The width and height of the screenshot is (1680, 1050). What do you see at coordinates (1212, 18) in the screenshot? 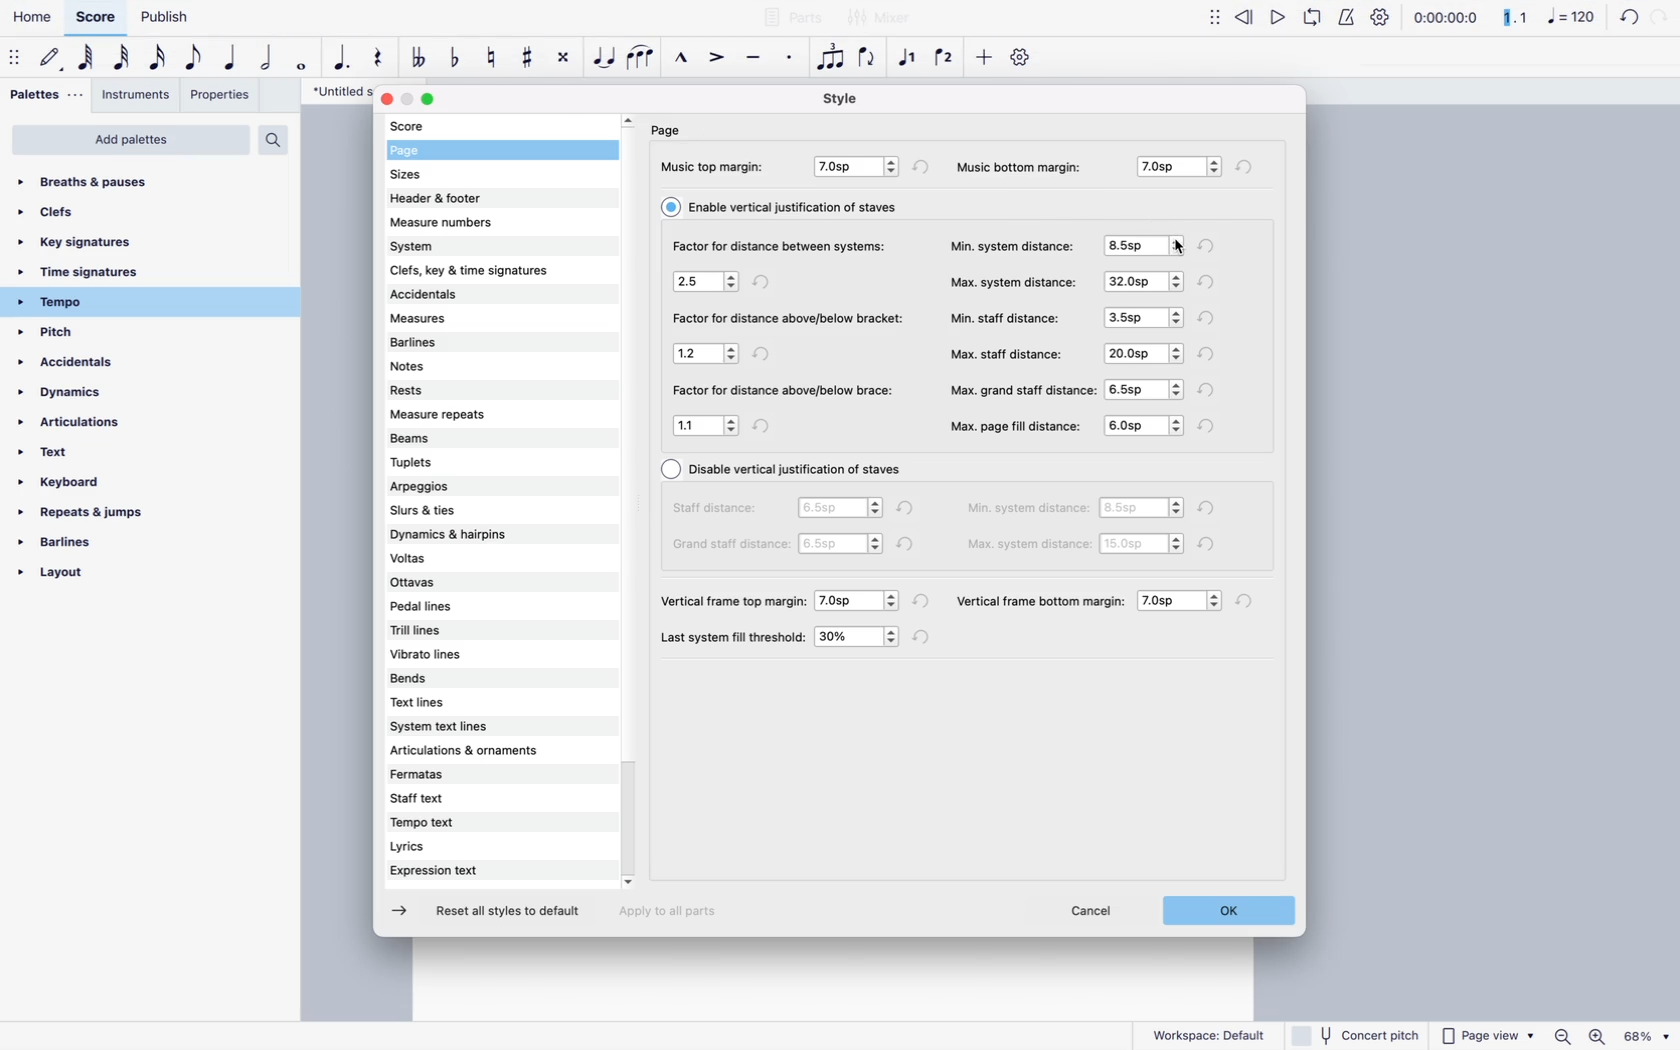
I see `More` at bounding box center [1212, 18].